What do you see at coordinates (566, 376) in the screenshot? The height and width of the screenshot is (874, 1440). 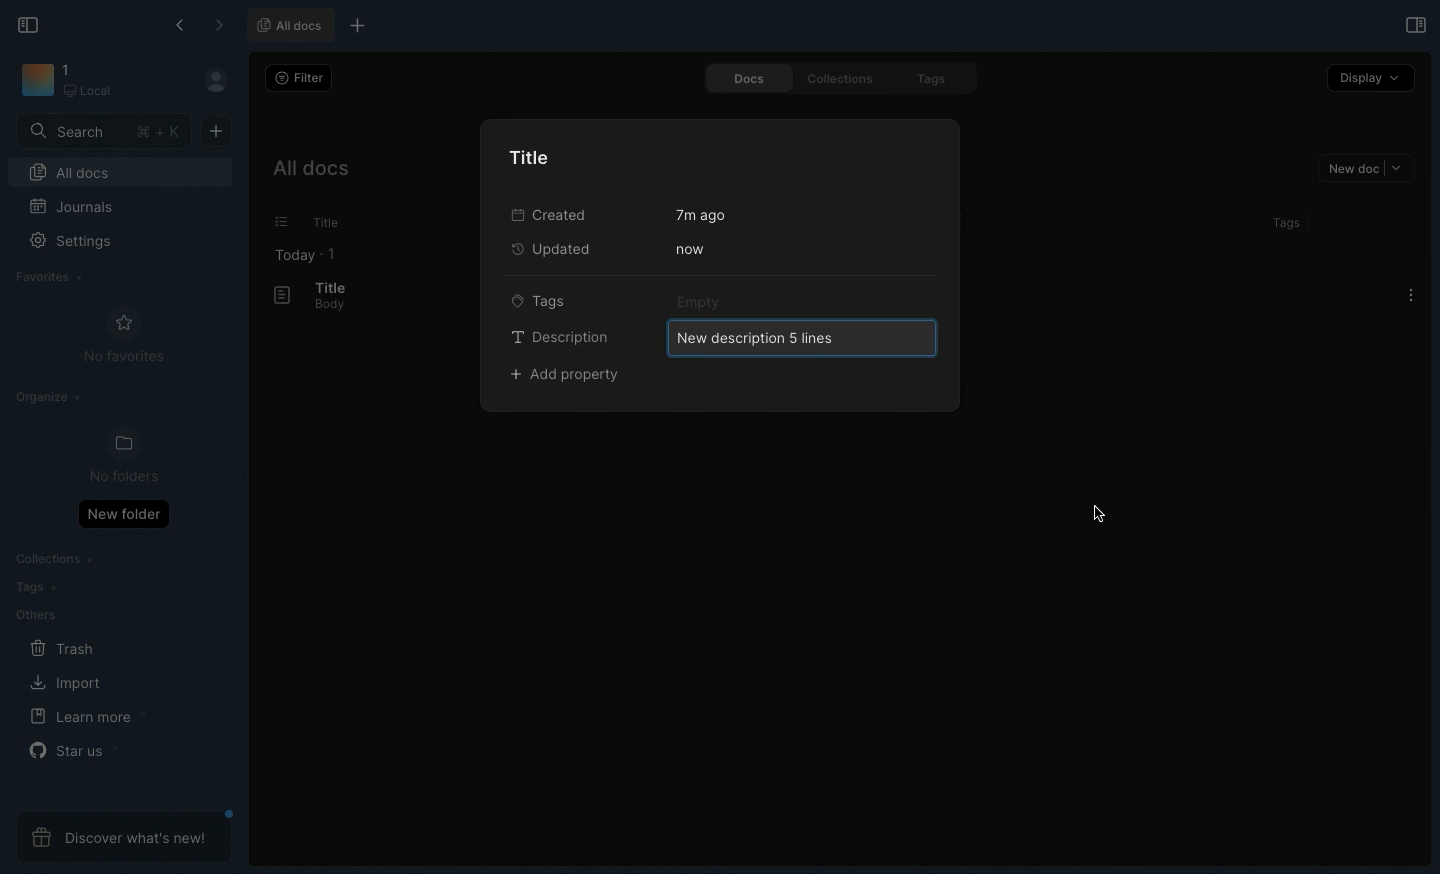 I see `Add property` at bounding box center [566, 376].